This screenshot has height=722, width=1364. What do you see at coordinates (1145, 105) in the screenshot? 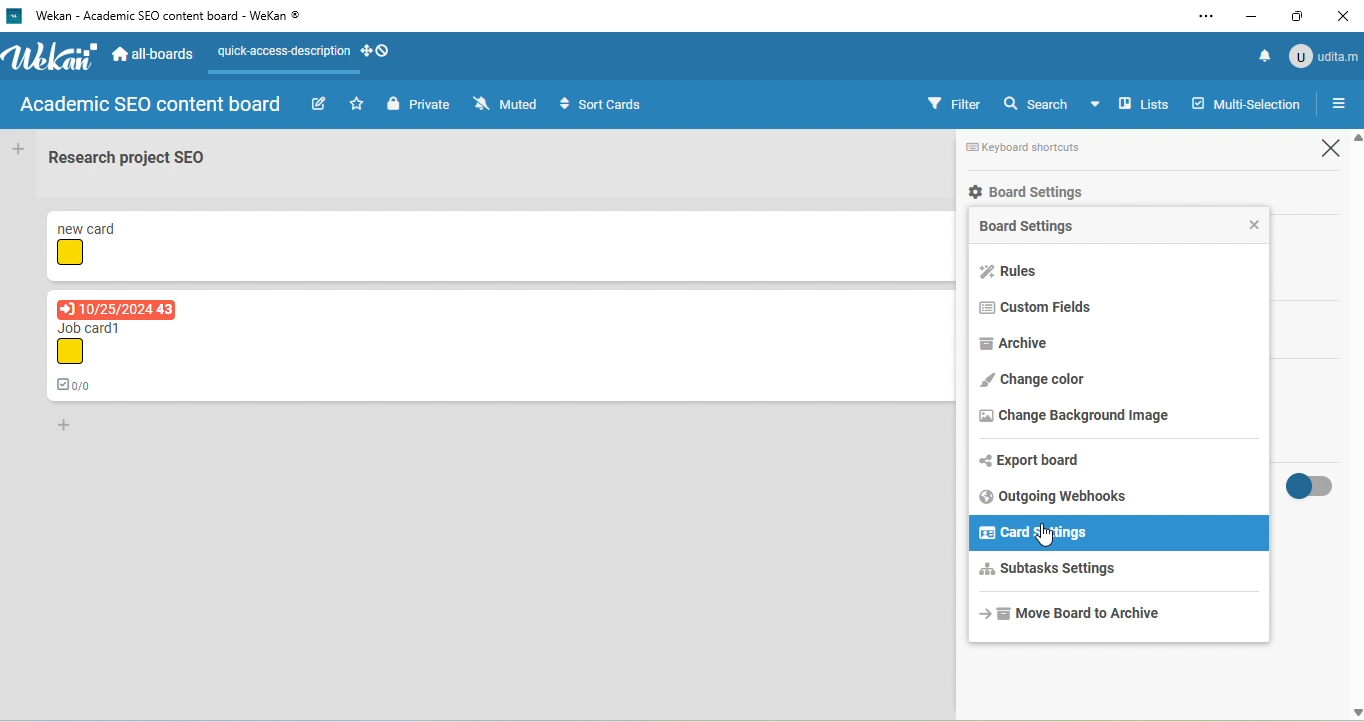
I see `lists` at bounding box center [1145, 105].